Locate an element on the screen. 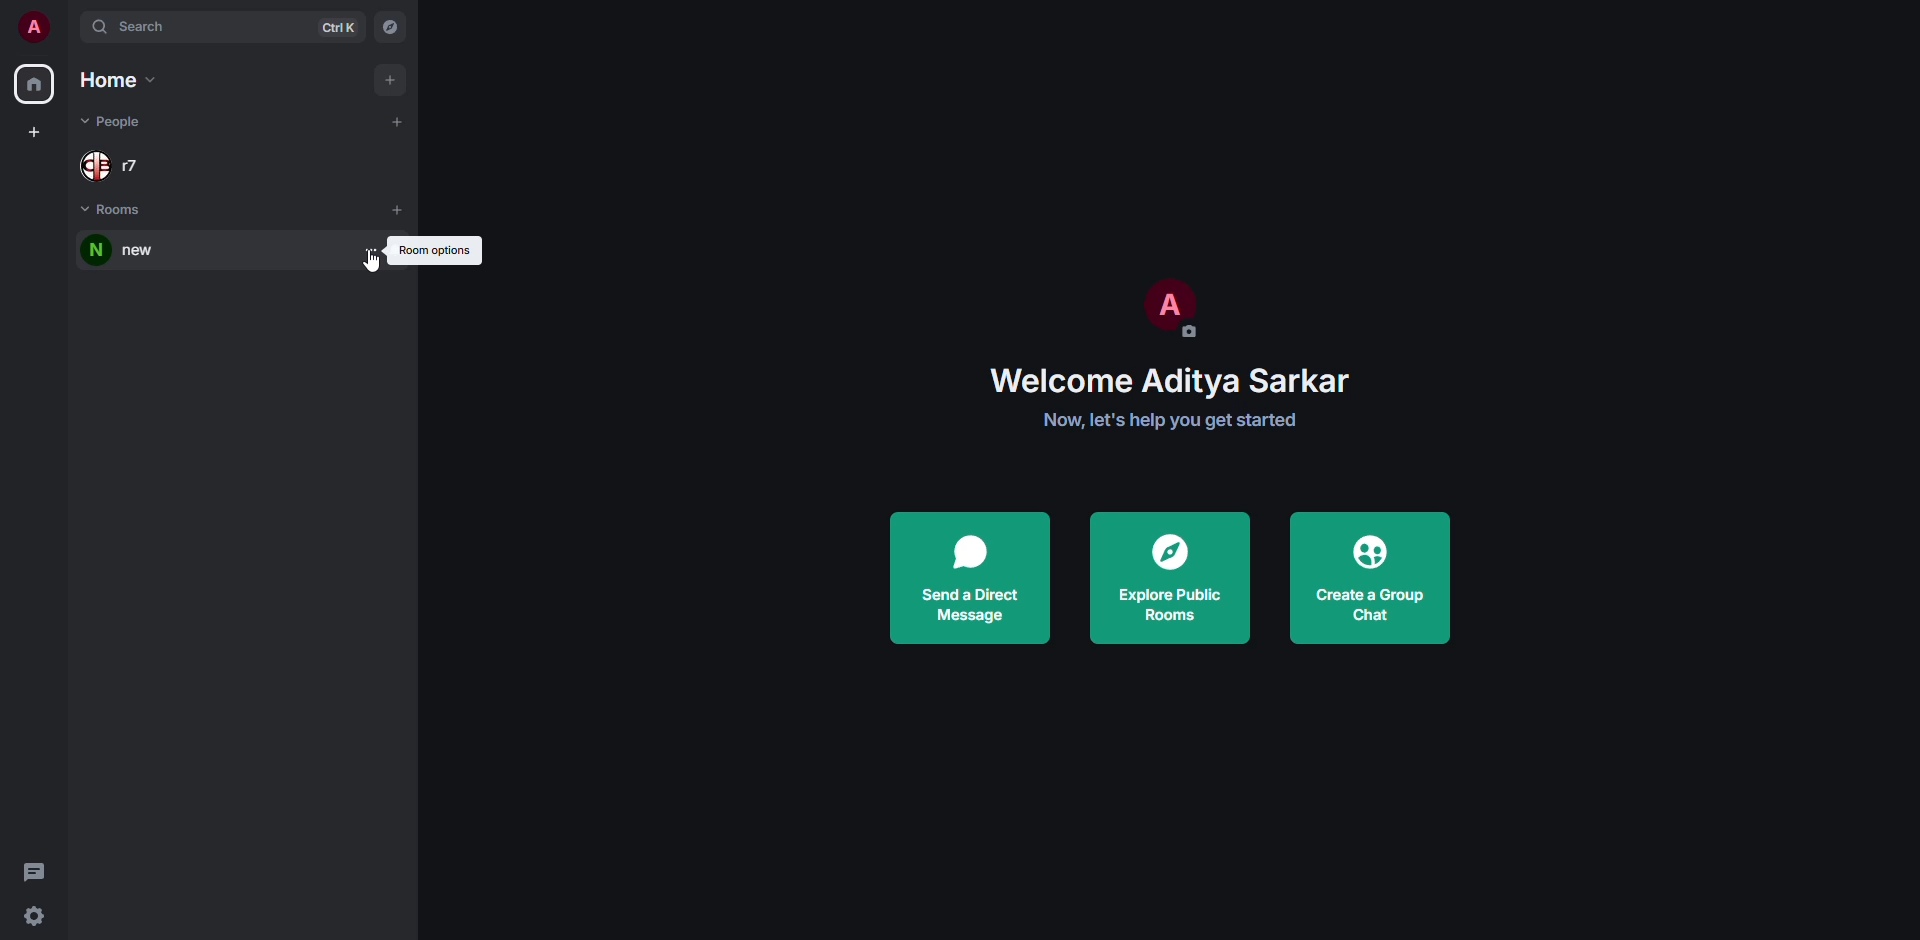 This screenshot has height=940, width=1920. ctrl K is located at coordinates (339, 27).